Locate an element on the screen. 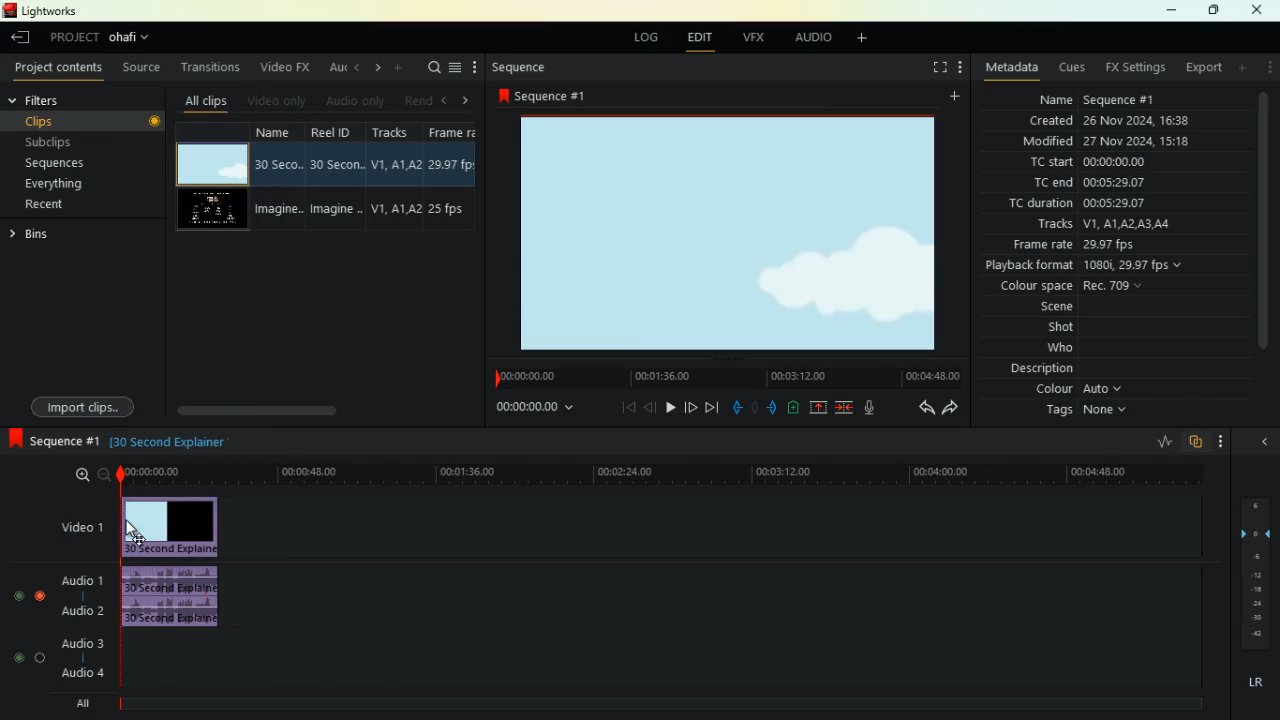 This screenshot has height=720, width=1280. audio4 is located at coordinates (86, 672).